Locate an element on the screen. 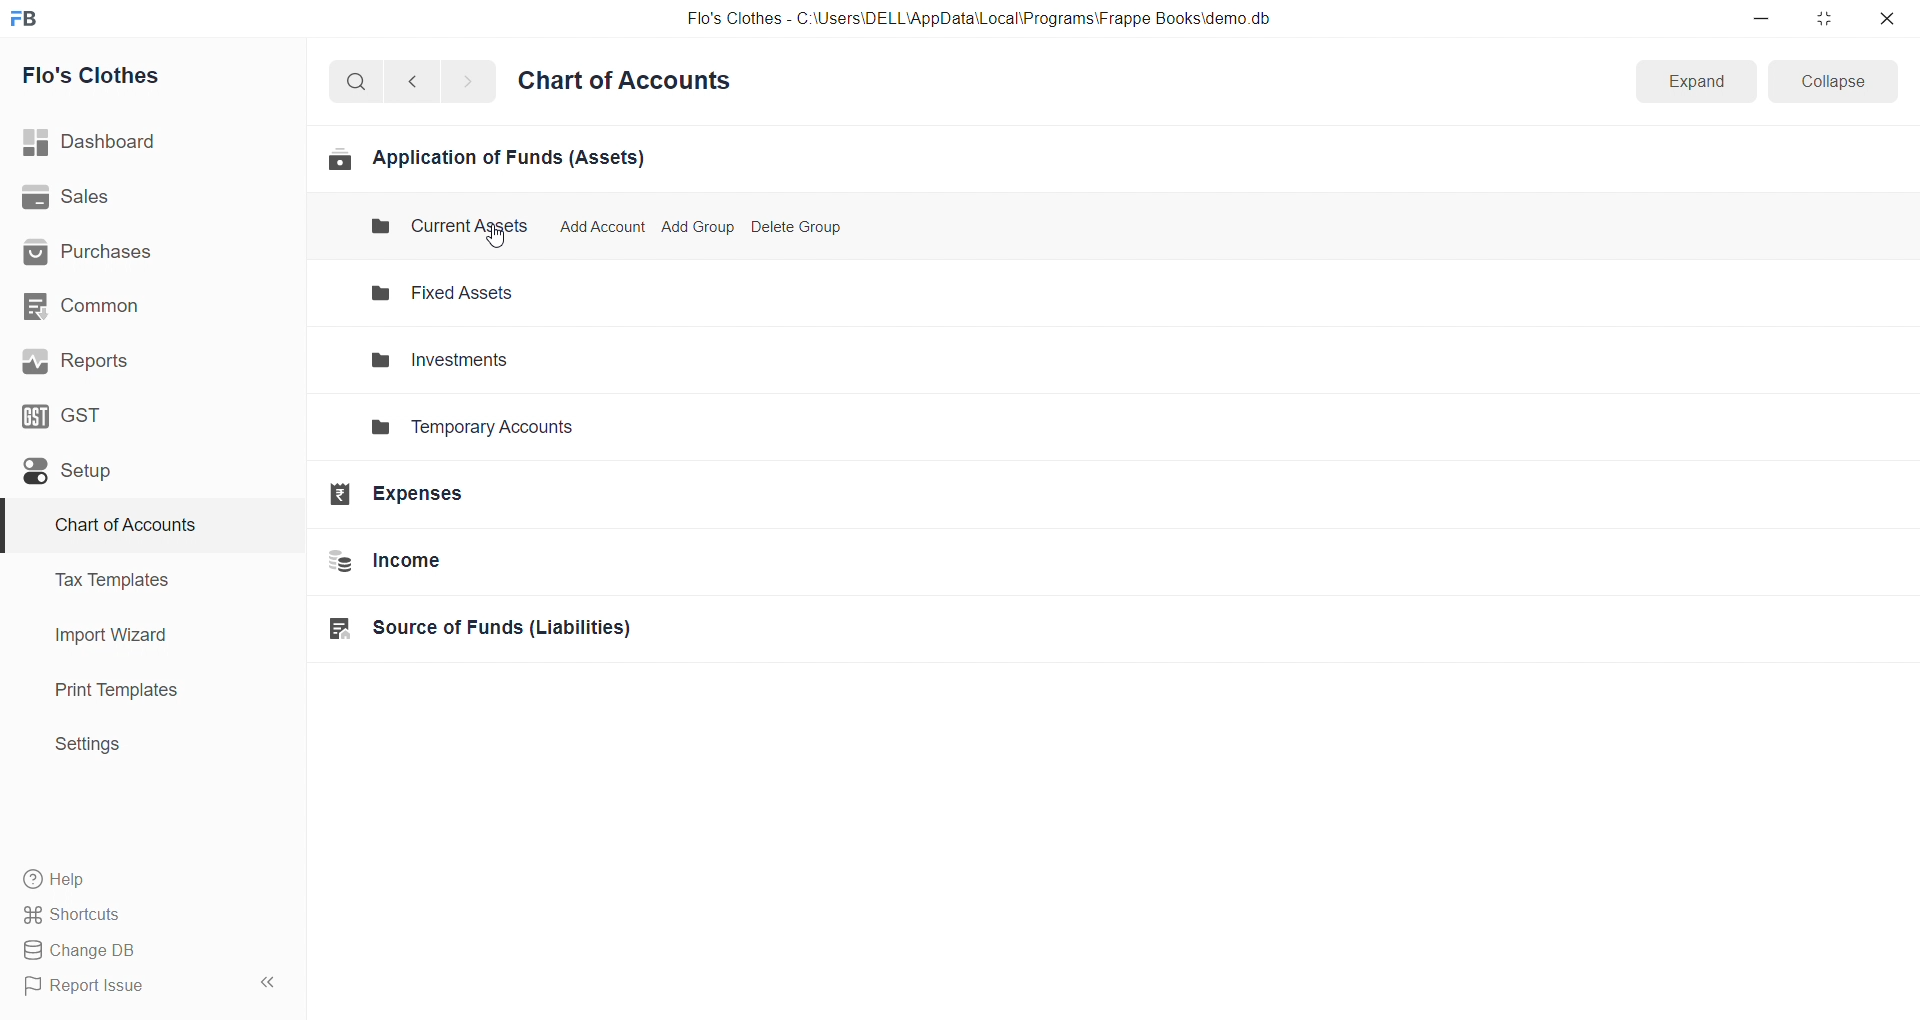 This screenshot has height=1020, width=1920. GST is located at coordinates (139, 414).